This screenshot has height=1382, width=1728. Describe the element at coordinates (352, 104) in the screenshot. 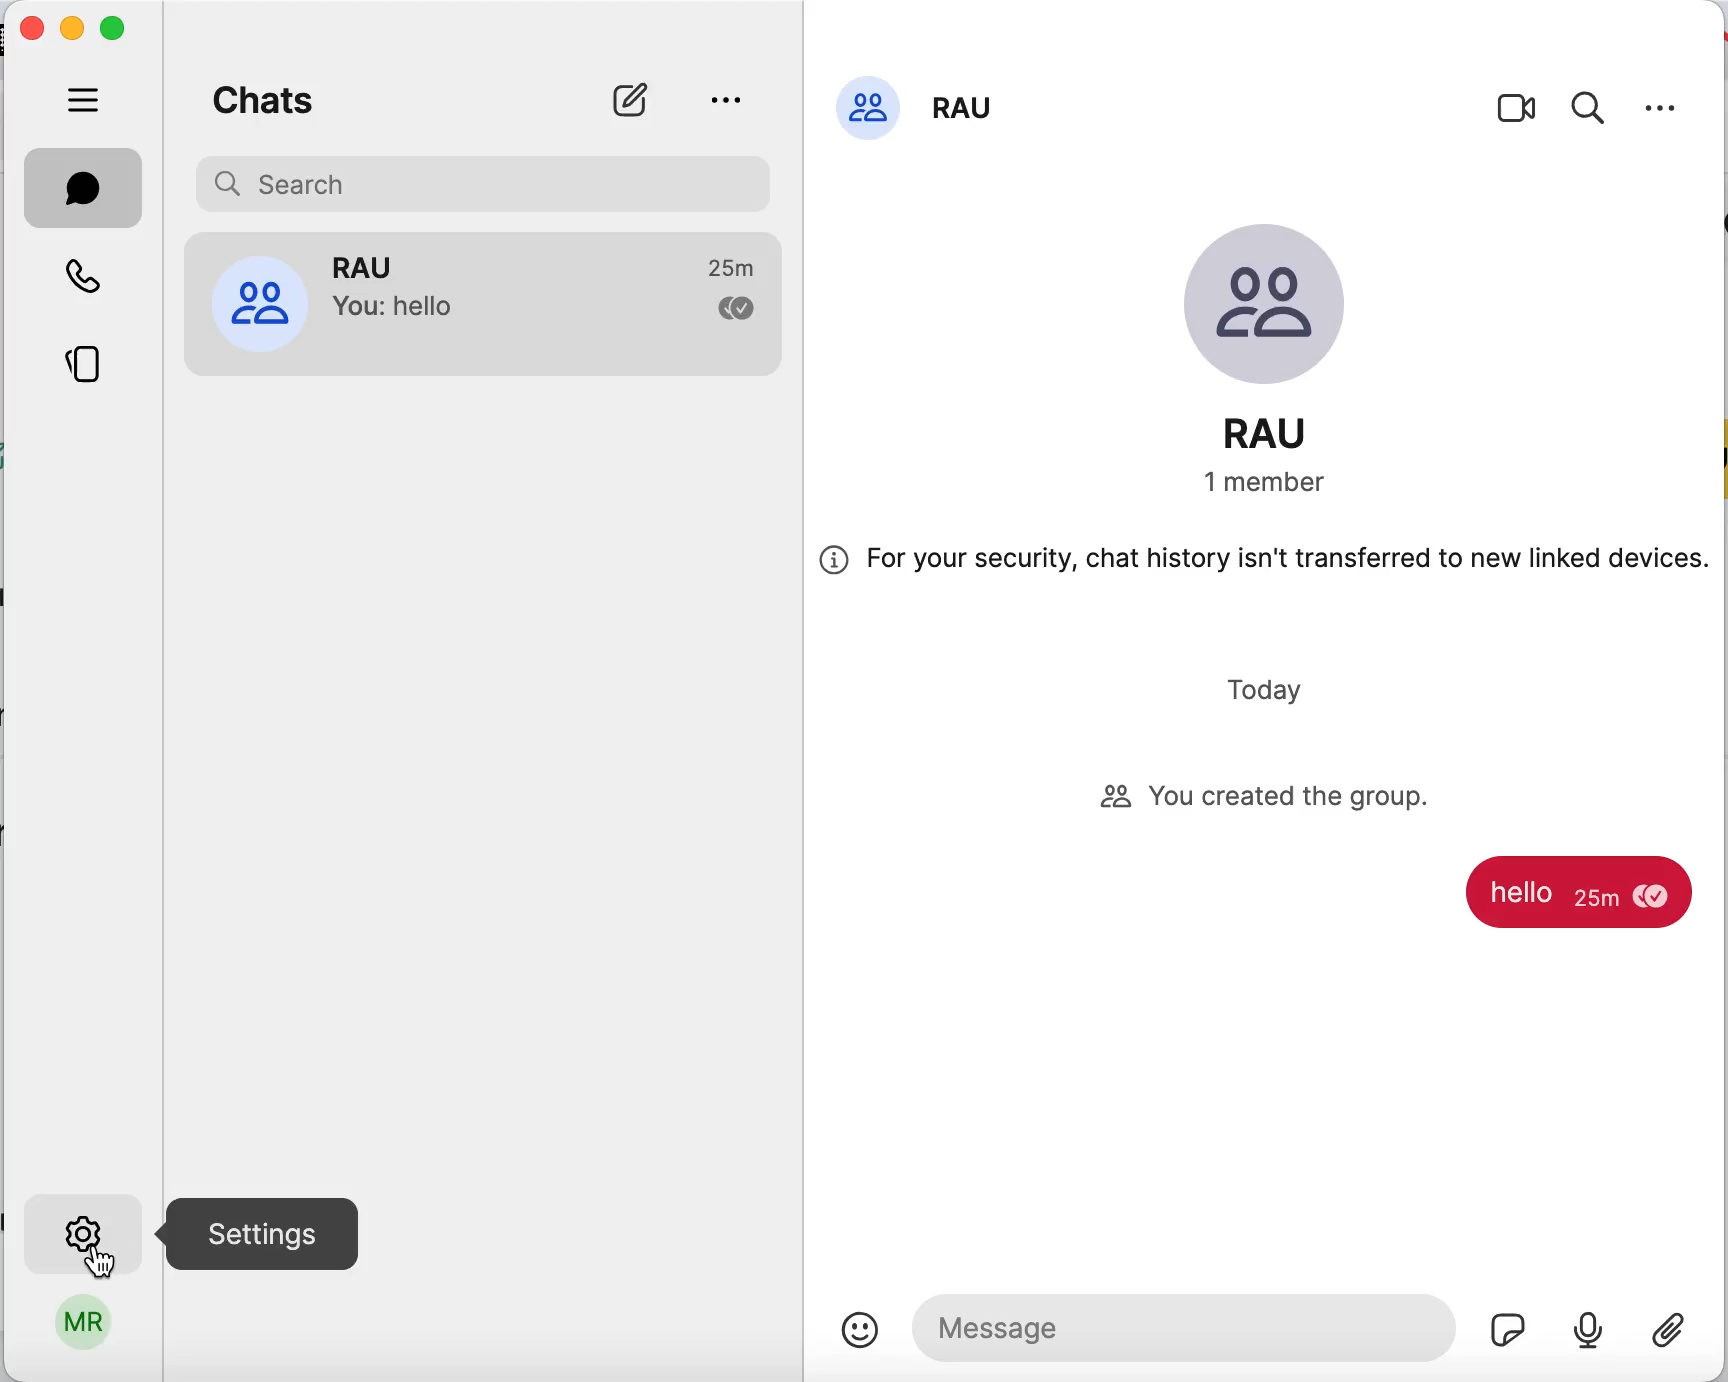

I see `chats` at that location.